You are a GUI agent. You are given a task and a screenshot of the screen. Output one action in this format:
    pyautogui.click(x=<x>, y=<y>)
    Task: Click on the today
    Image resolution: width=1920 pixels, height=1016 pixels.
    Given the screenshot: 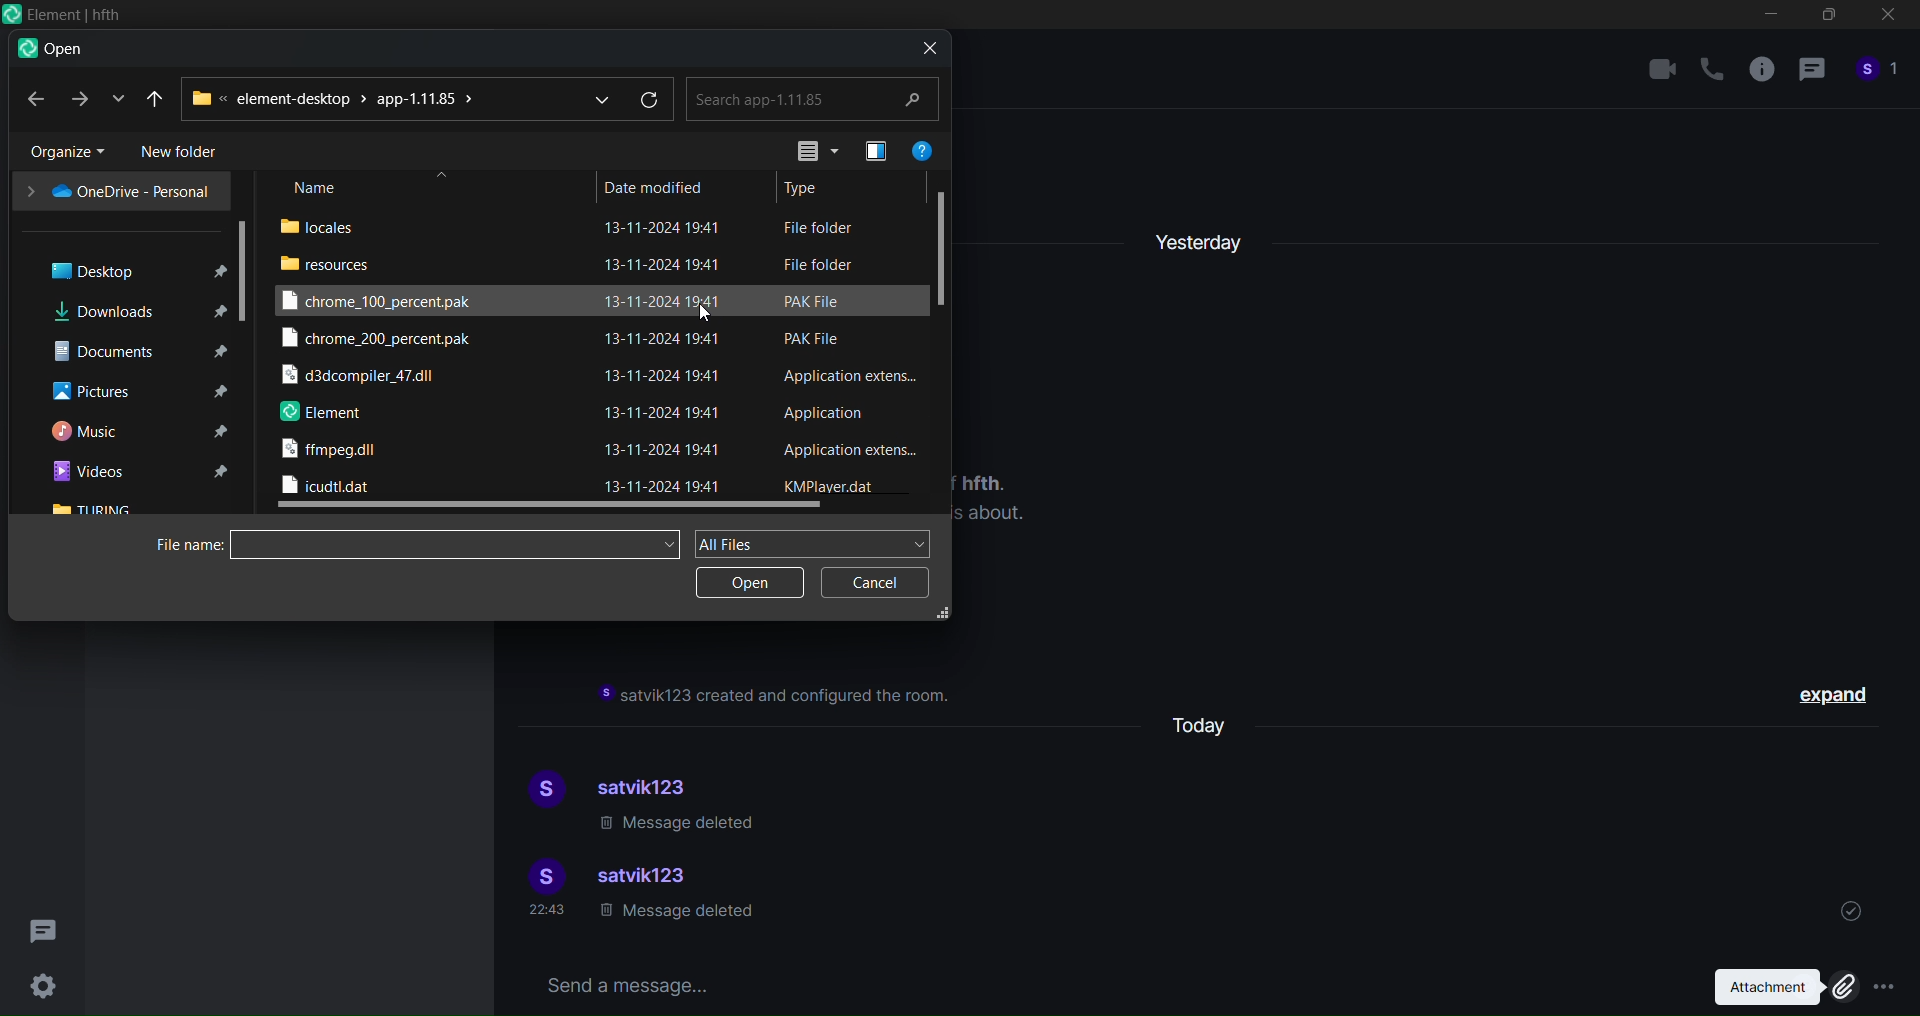 What is the action you would take?
    pyautogui.click(x=1209, y=723)
    